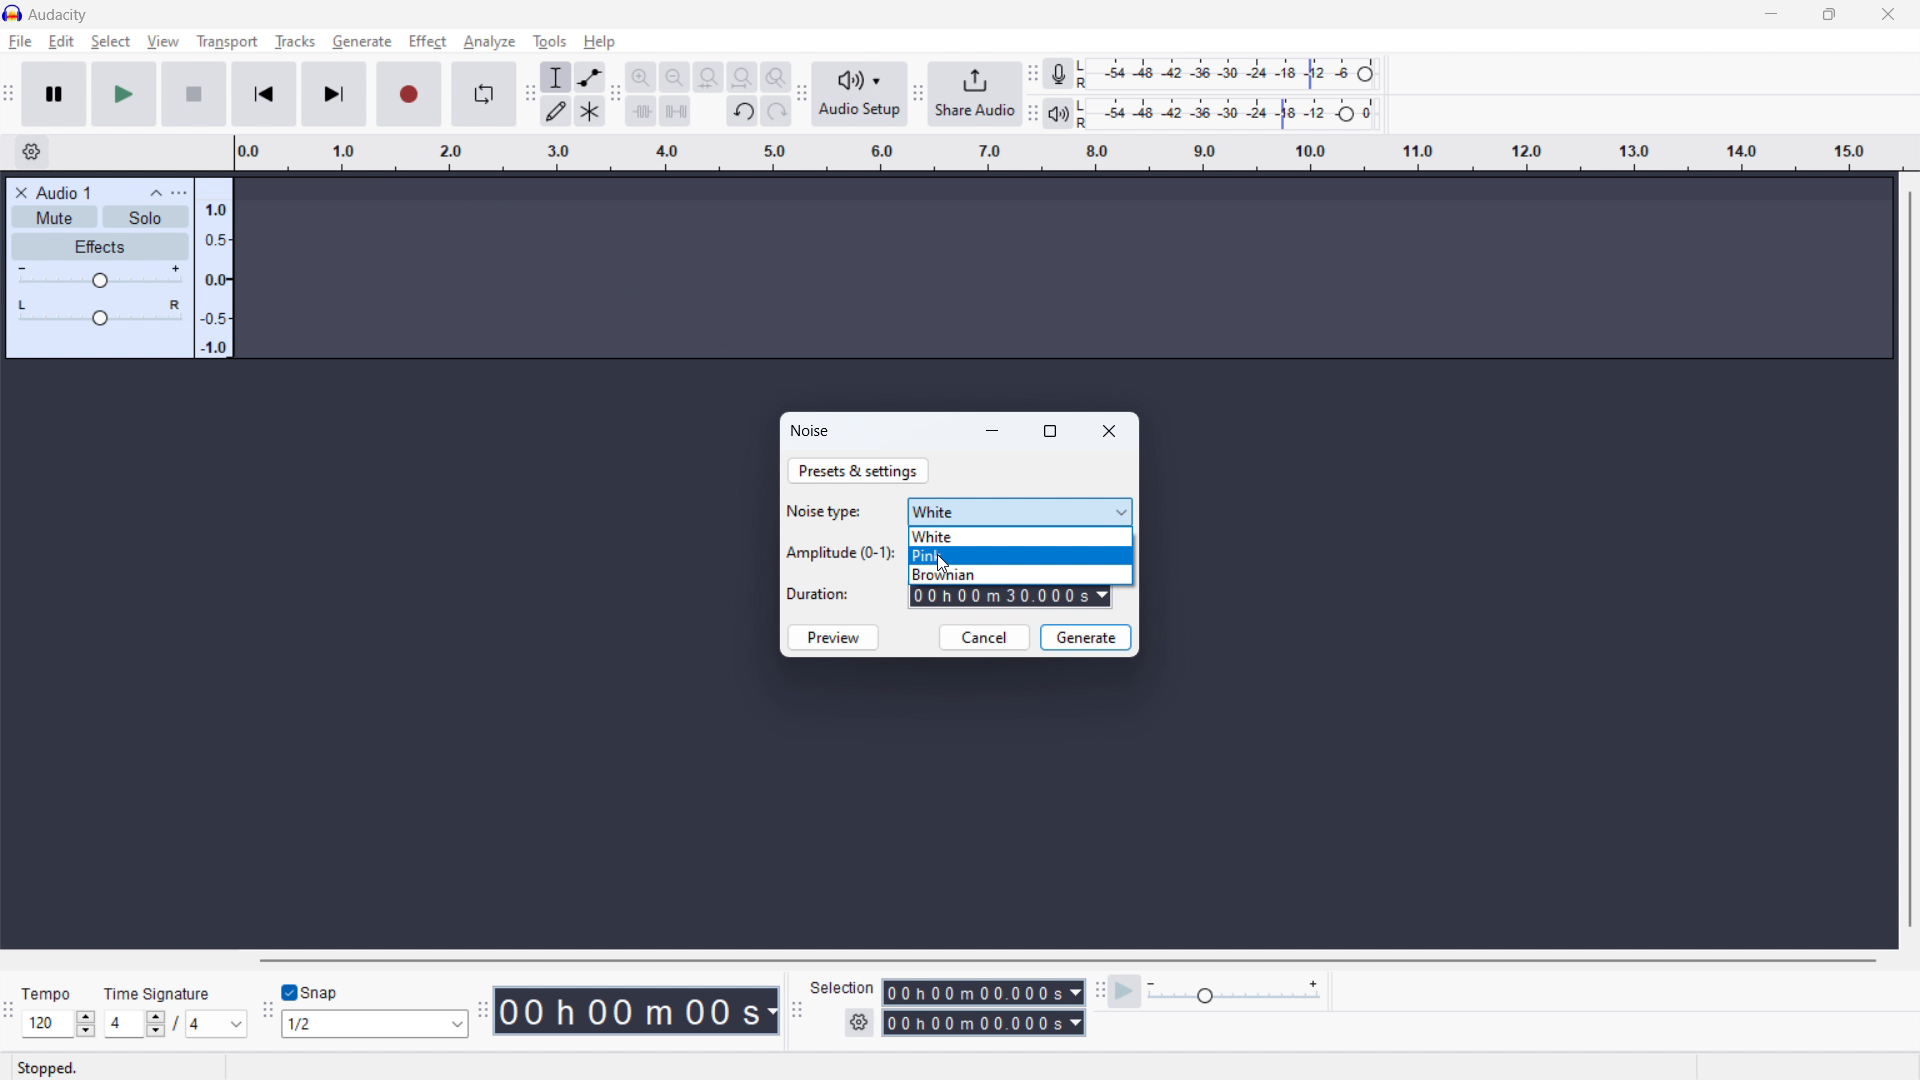 This screenshot has height=1080, width=1920. What do you see at coordinates (64, 192) in the screenshot?
I see `track title` at bounding box center [64, 192].